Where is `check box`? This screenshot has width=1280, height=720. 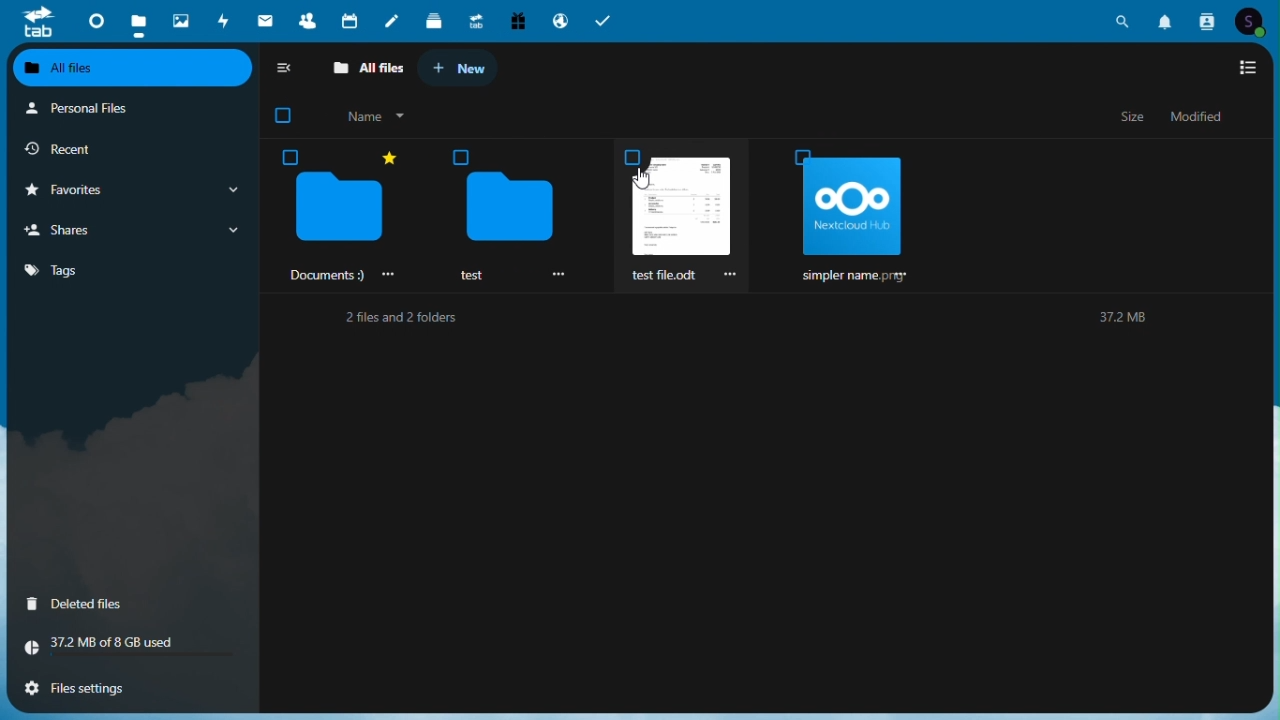
check box is located at coordinates (286, 118).